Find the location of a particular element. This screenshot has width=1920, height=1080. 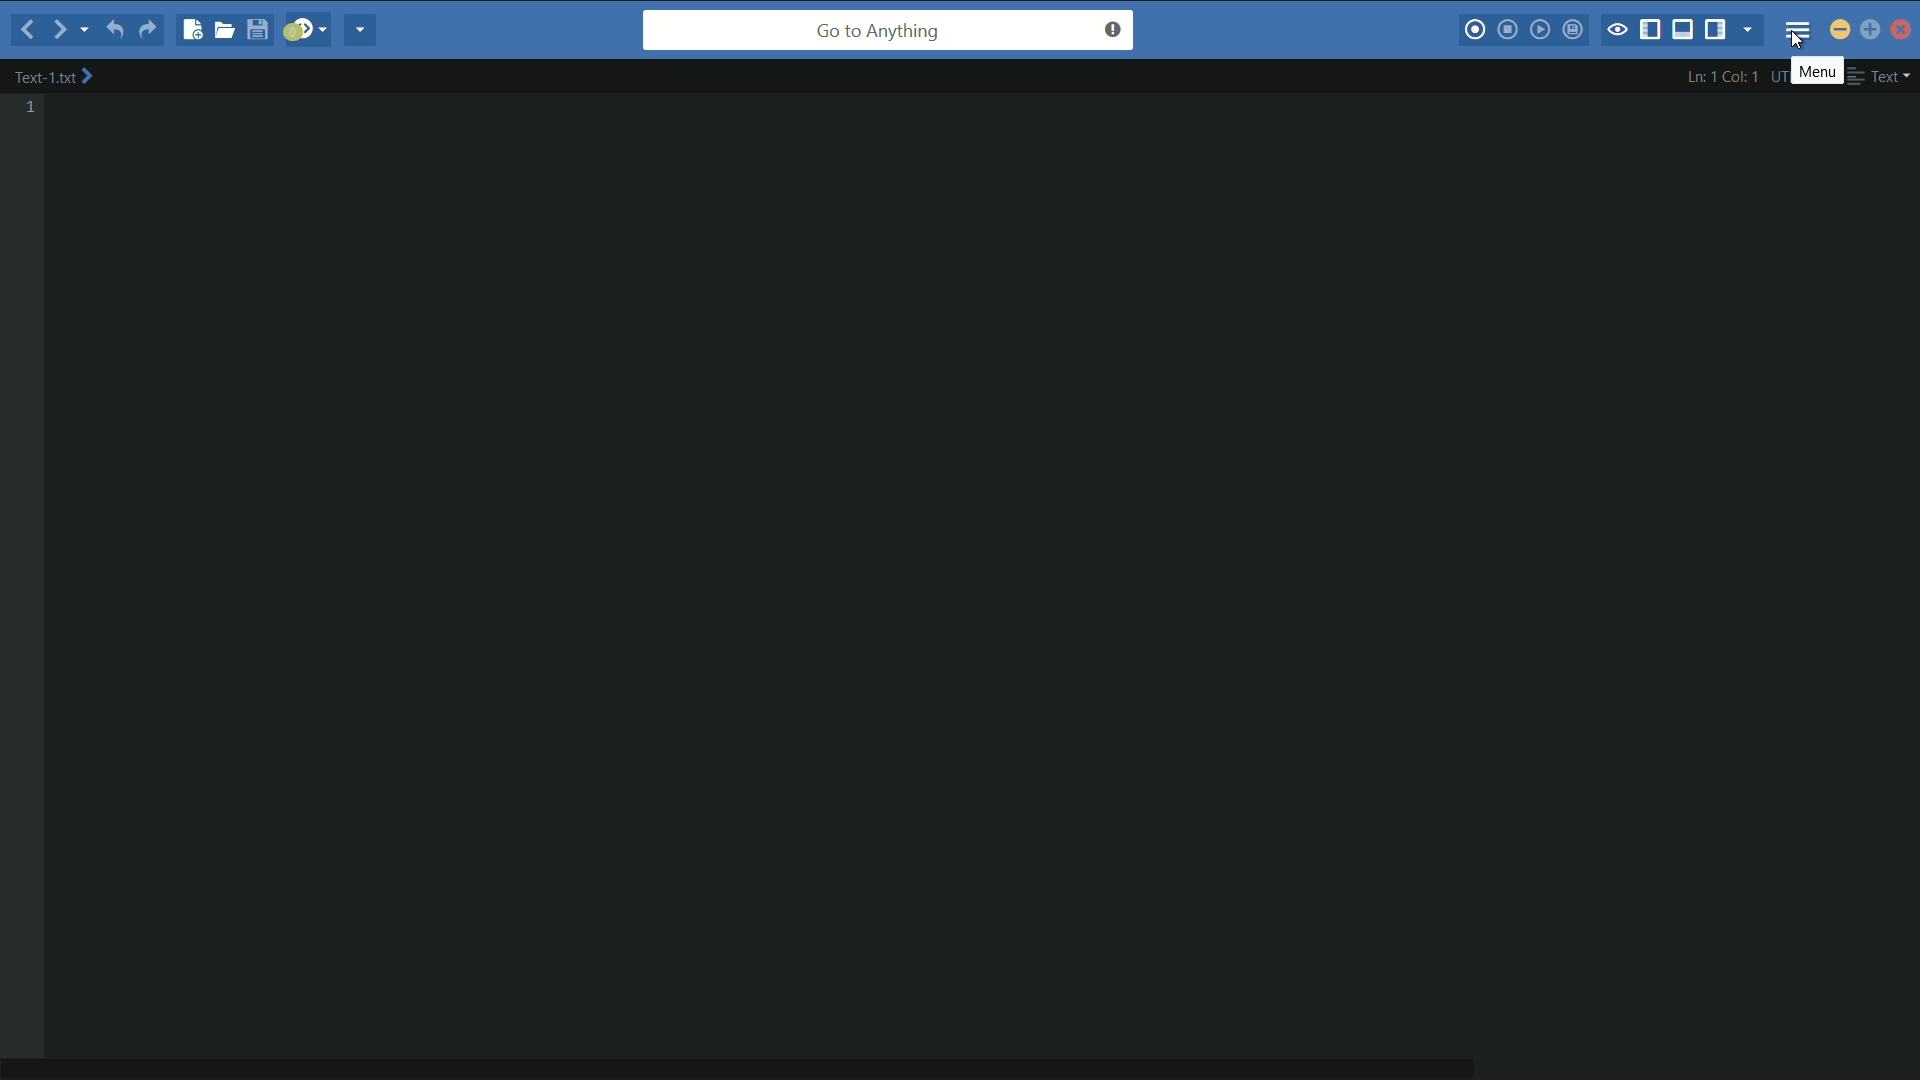

close app is located at coordinates (1900, 30).